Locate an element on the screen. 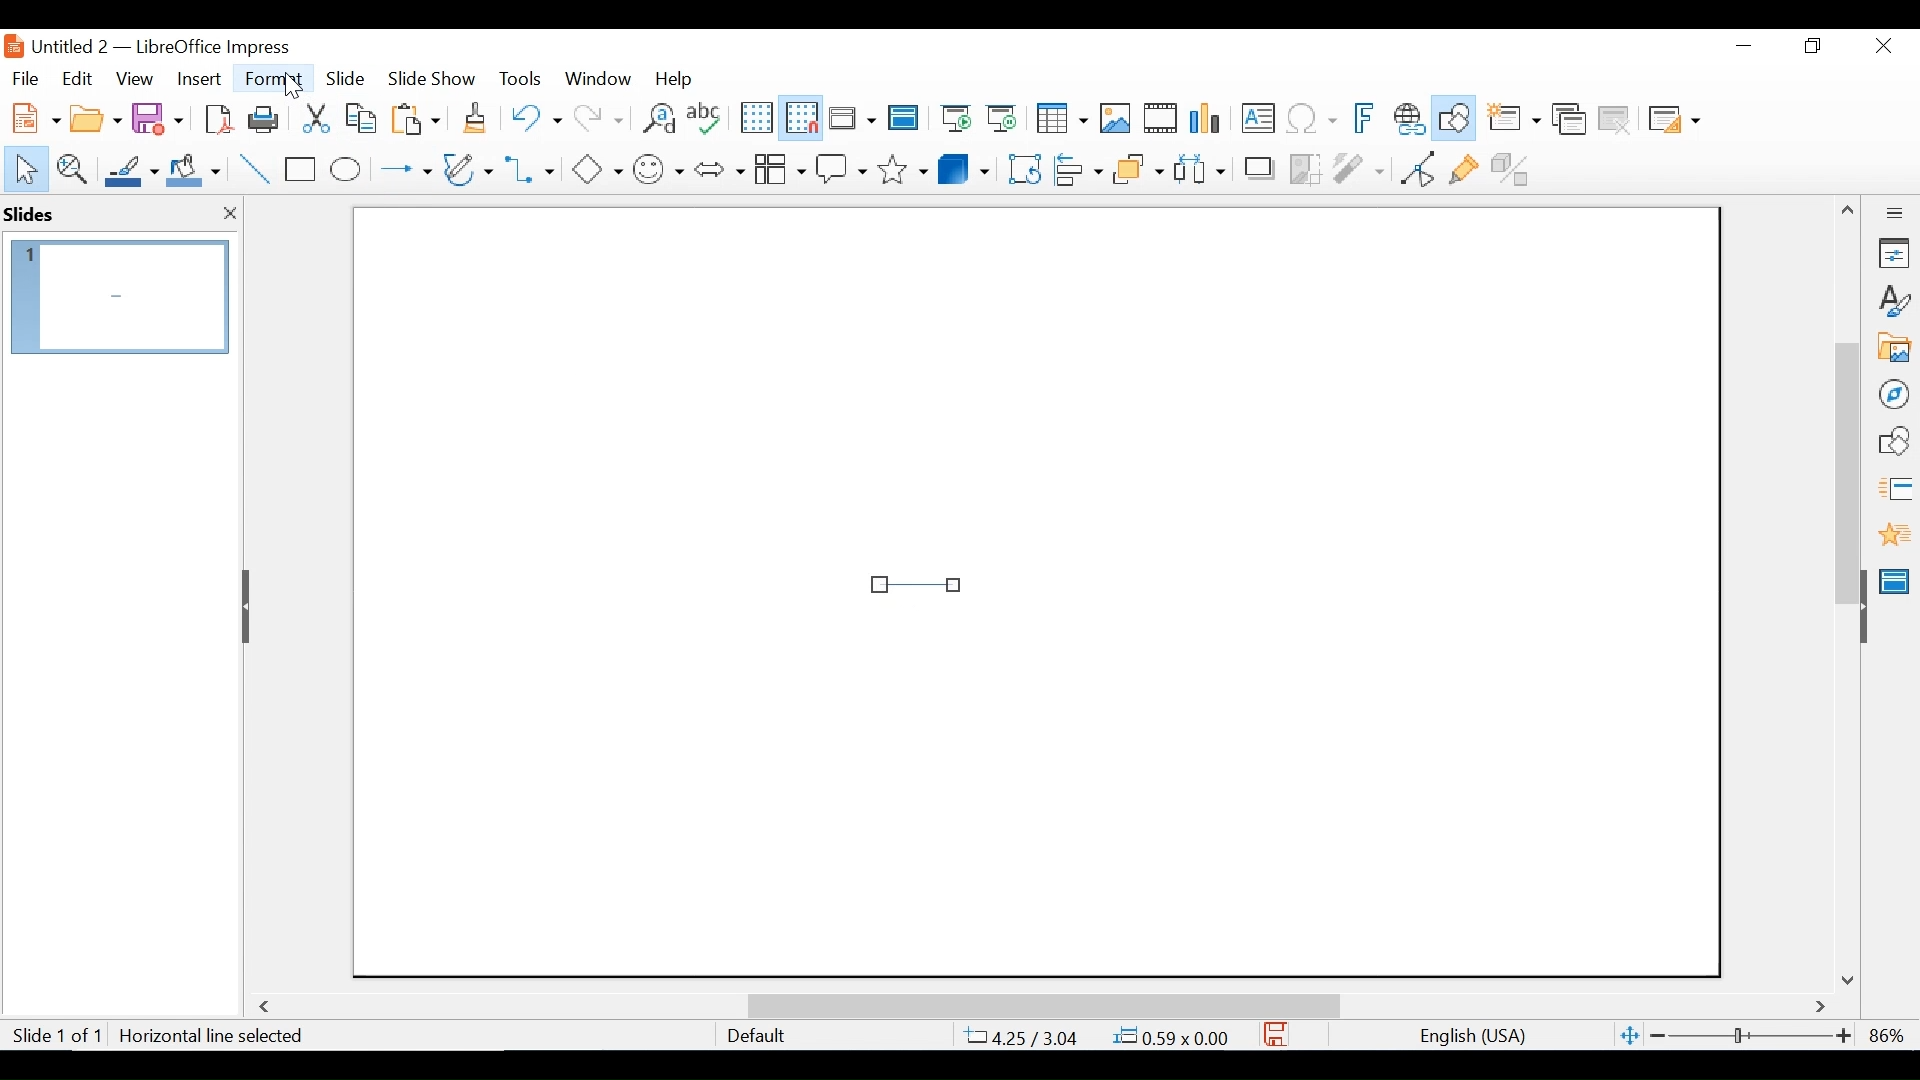  Insert Hyperlink is located at coordinates (1408, 119).